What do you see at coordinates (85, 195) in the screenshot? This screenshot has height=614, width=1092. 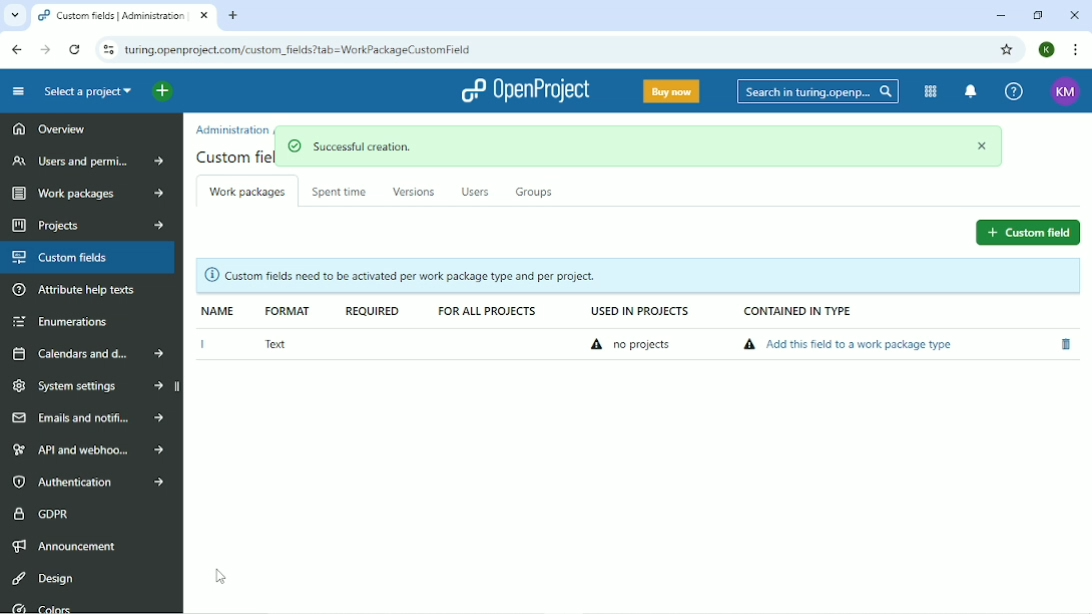 I see `Work packages` at bounding box center [85, 195].